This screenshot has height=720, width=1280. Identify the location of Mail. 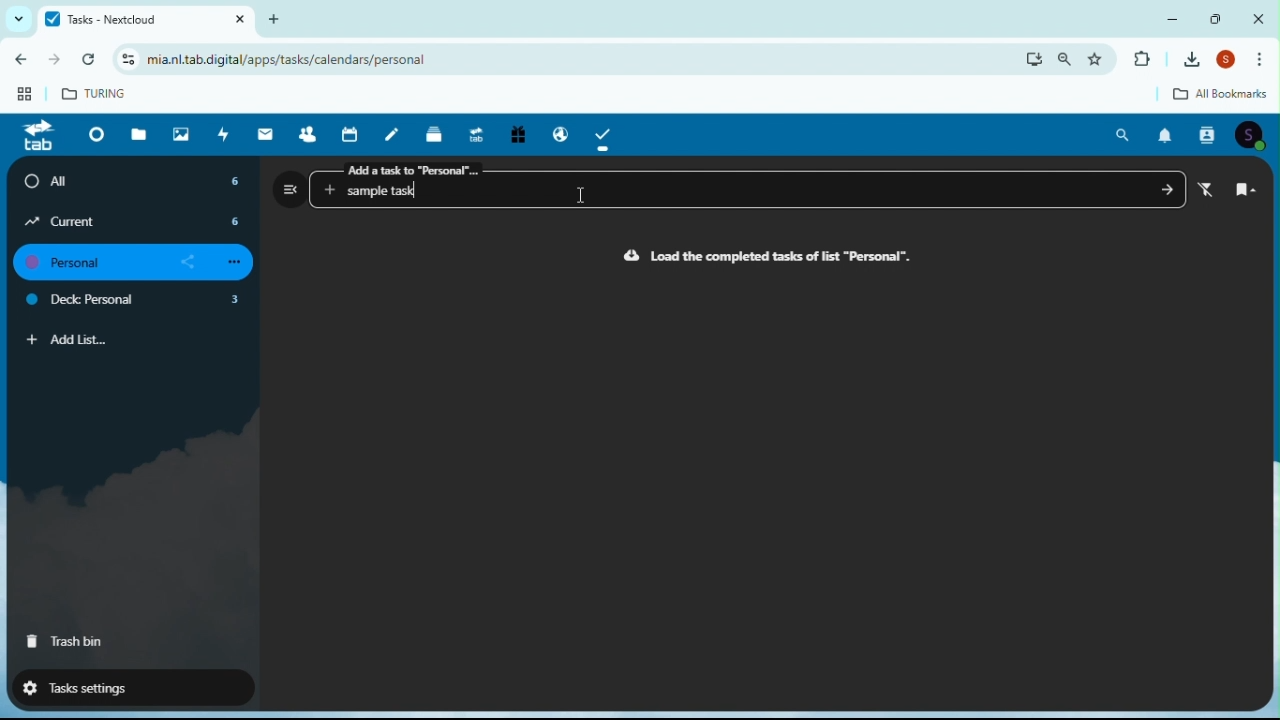
(268, 134).